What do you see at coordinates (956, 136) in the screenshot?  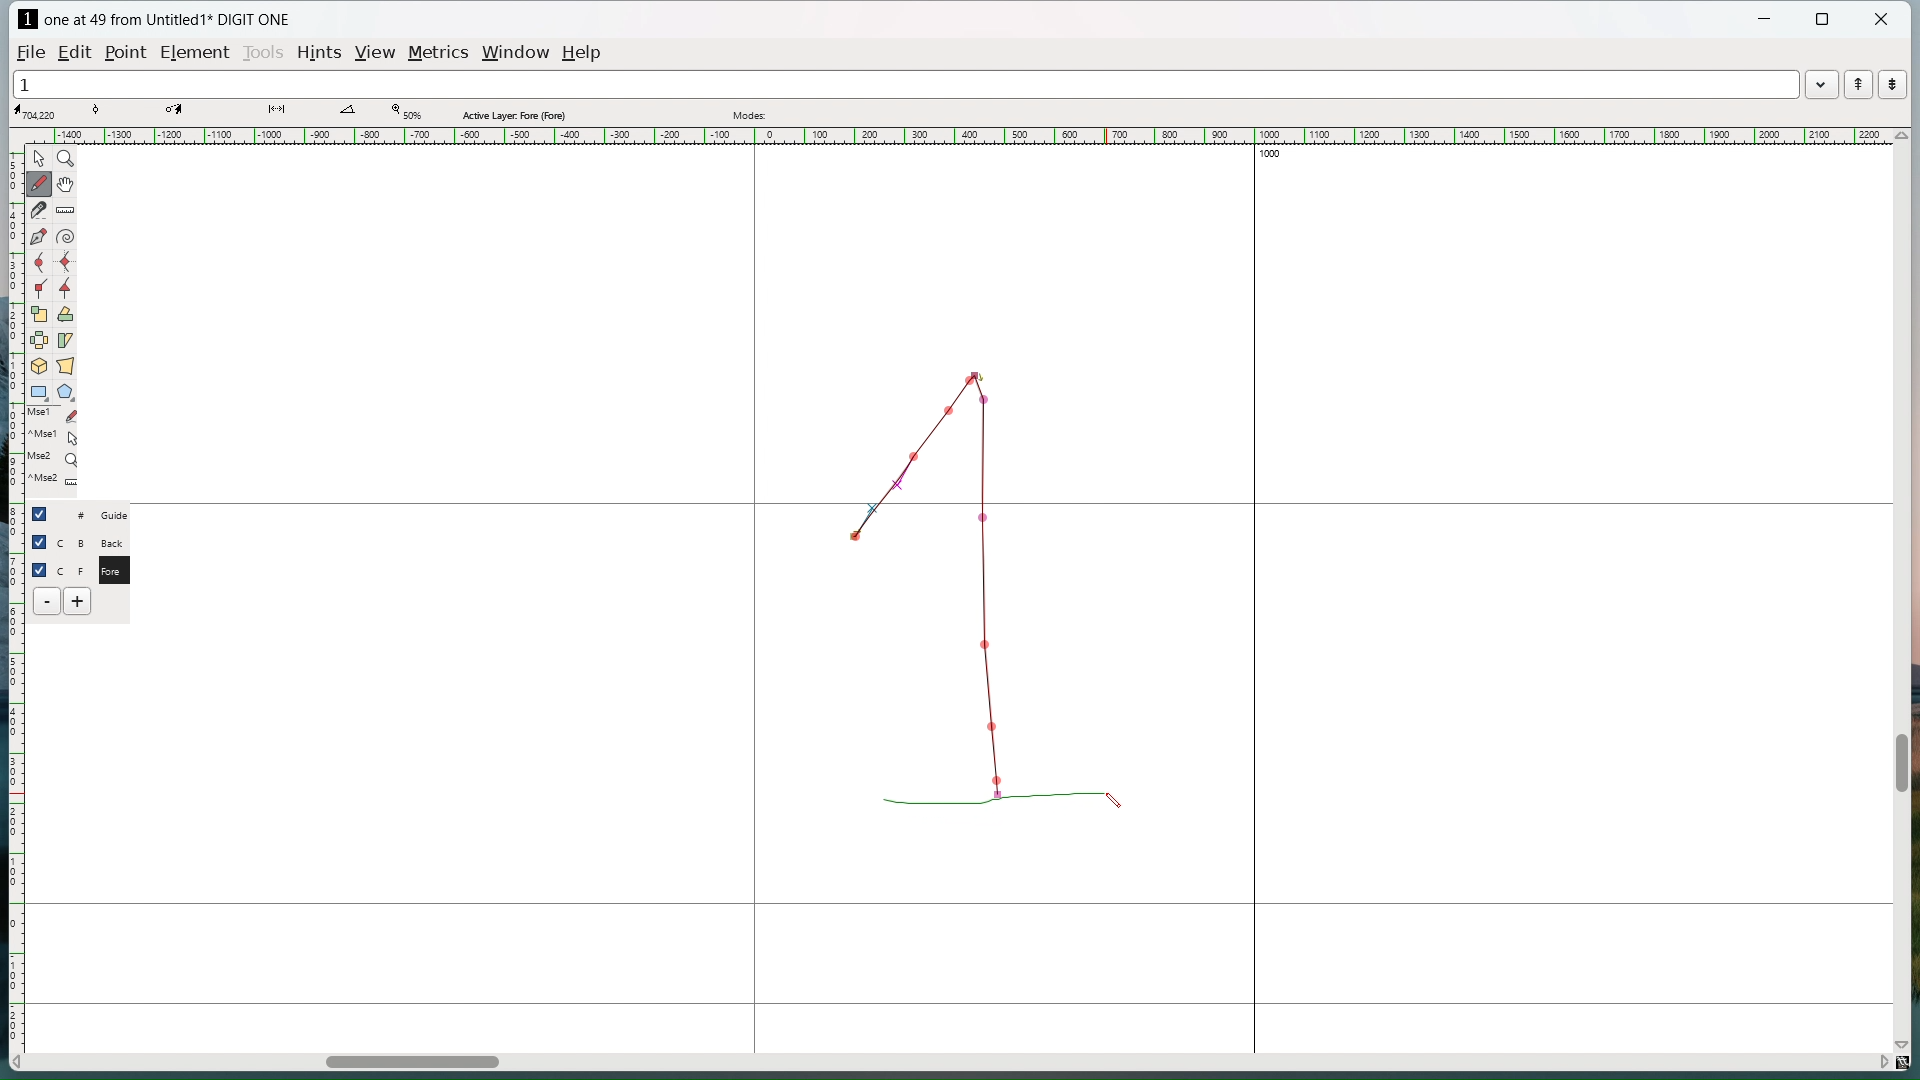 I see `horizontal ruler` at bounding box center [956, 136].